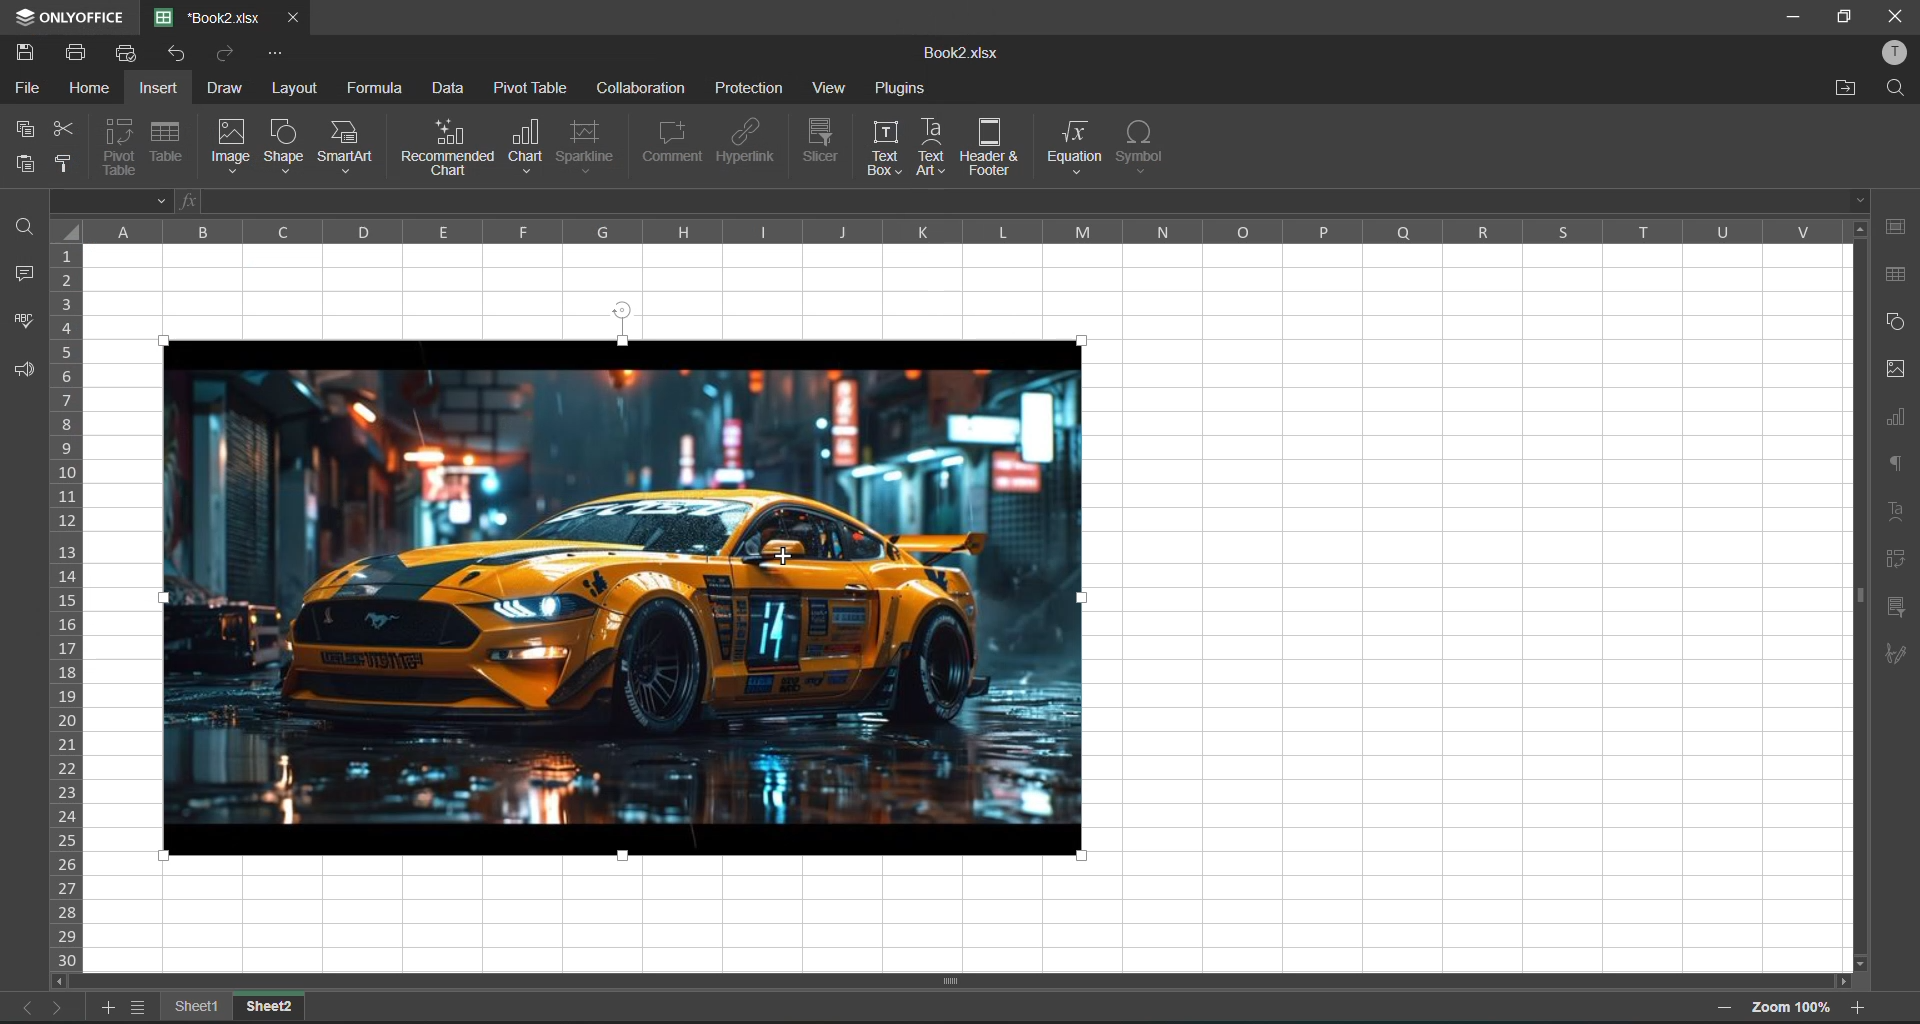 The height and width of the screenshot is (1024, 1920). I want to click on fx, so click(183, 201).